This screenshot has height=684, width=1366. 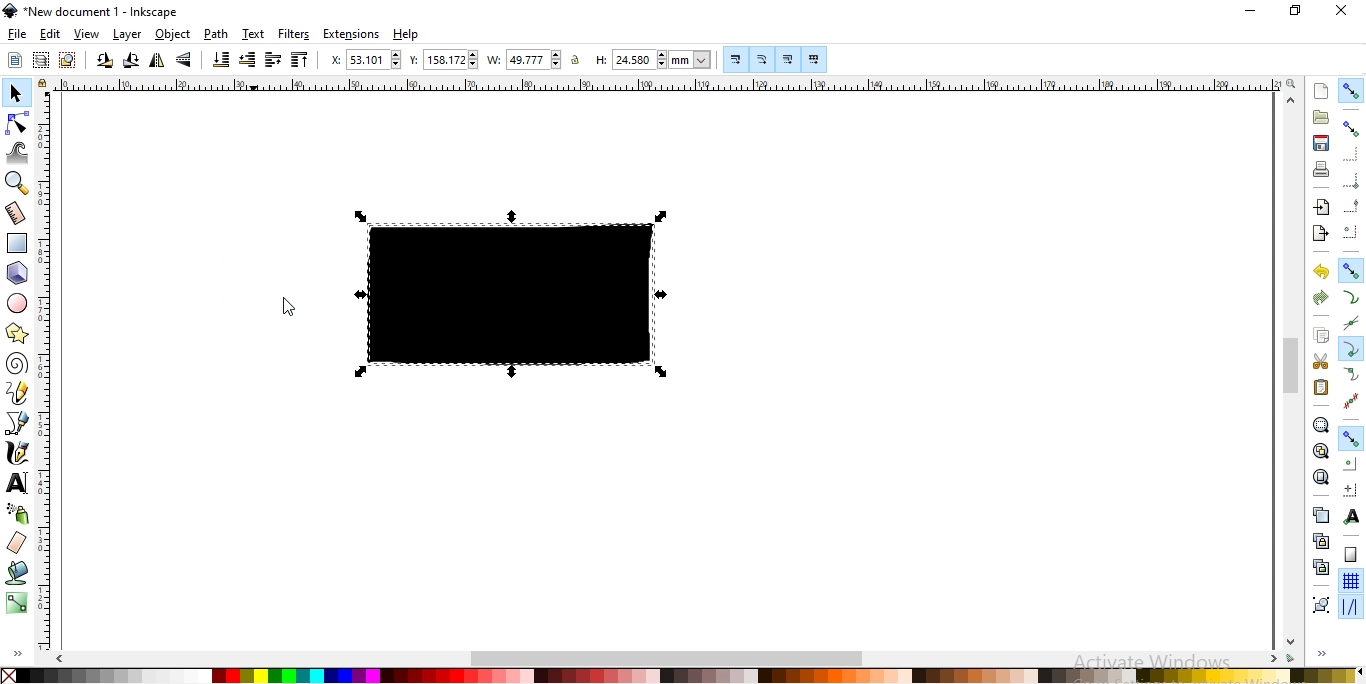 I want to click on select in all visible objects  and layers, so click(x=41, y=62).